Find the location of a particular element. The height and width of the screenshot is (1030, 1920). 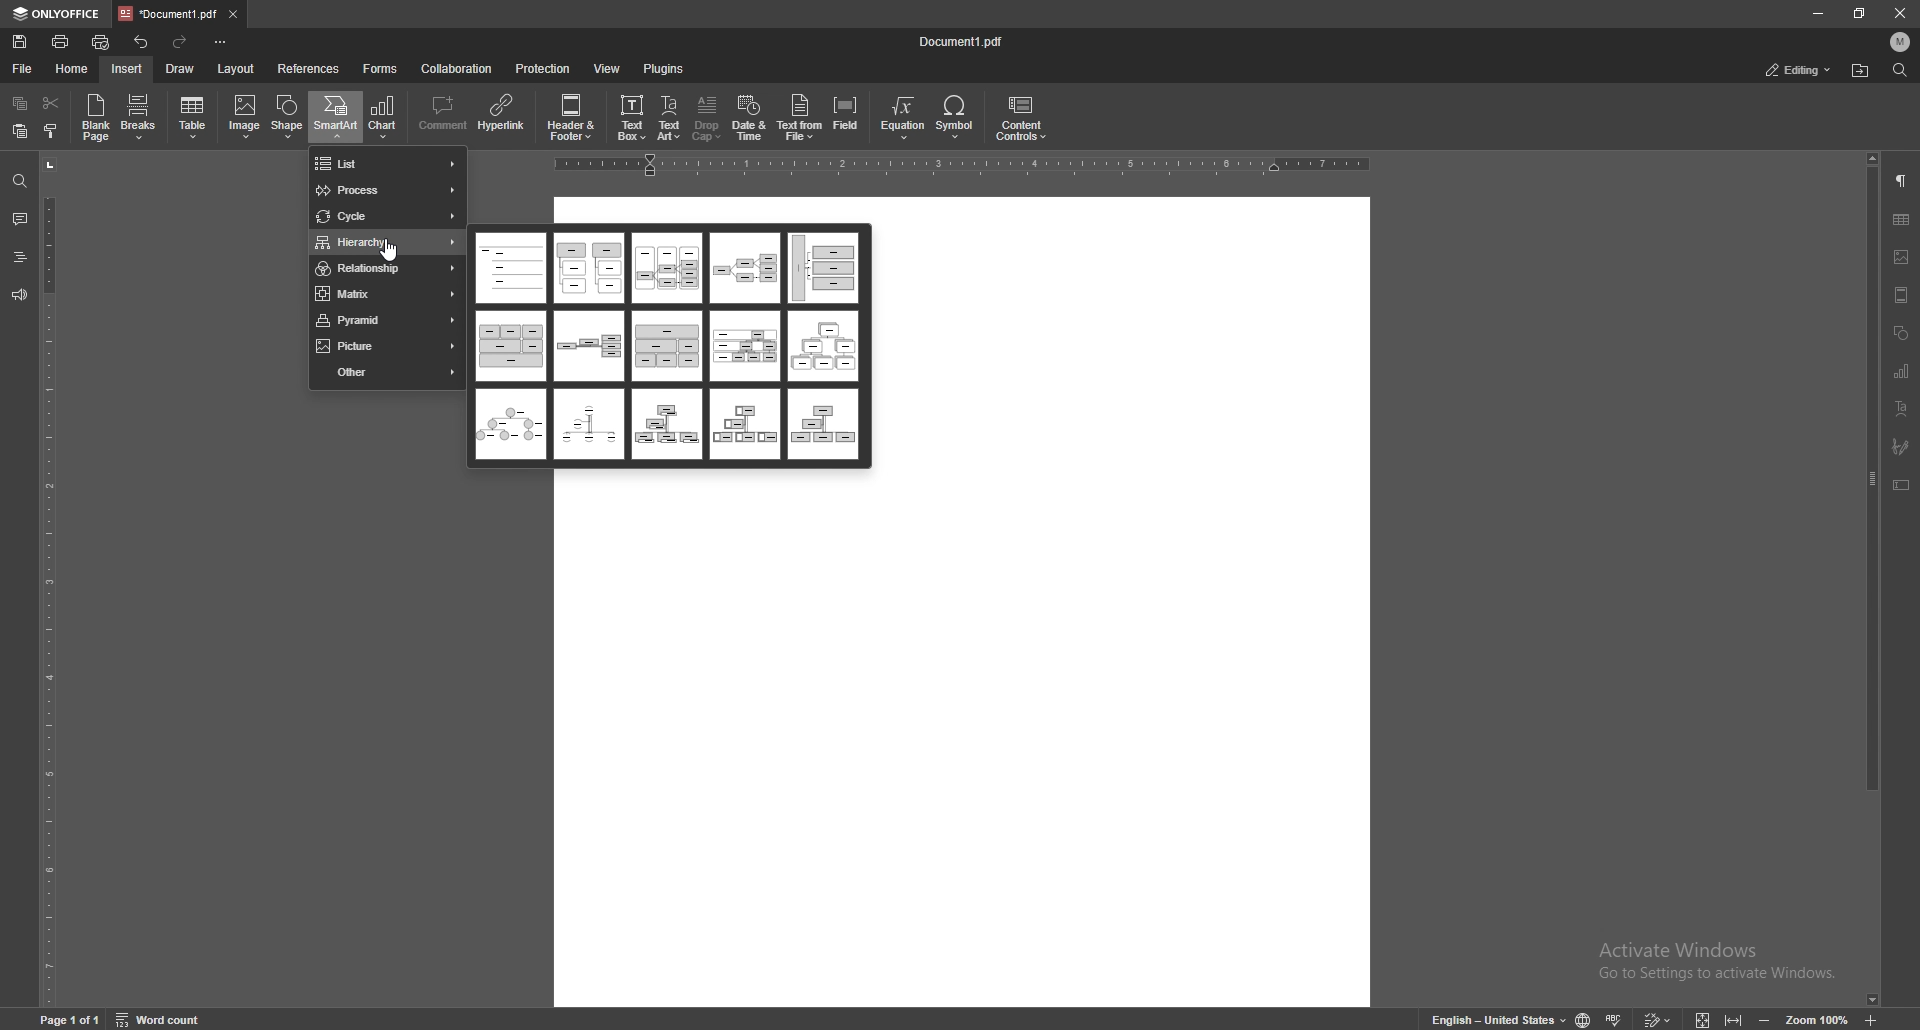

relationship is located at coordinates (386, 270).